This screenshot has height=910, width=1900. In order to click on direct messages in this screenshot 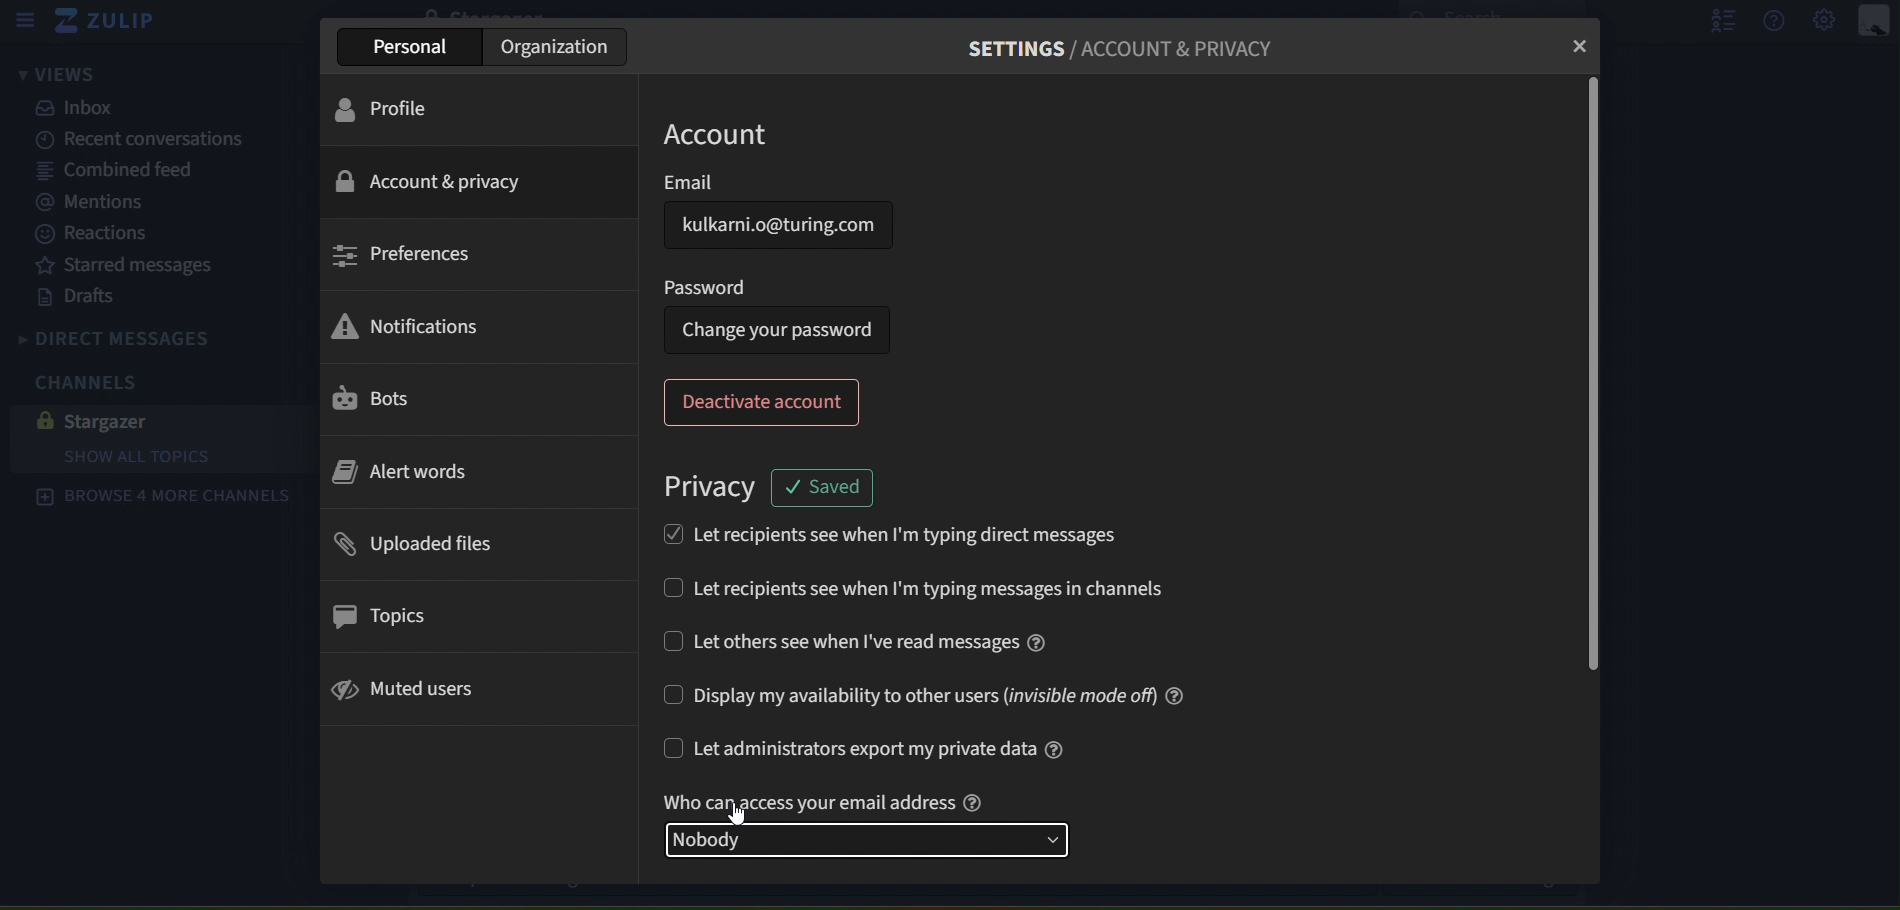, I will do `click(156, 335)`.